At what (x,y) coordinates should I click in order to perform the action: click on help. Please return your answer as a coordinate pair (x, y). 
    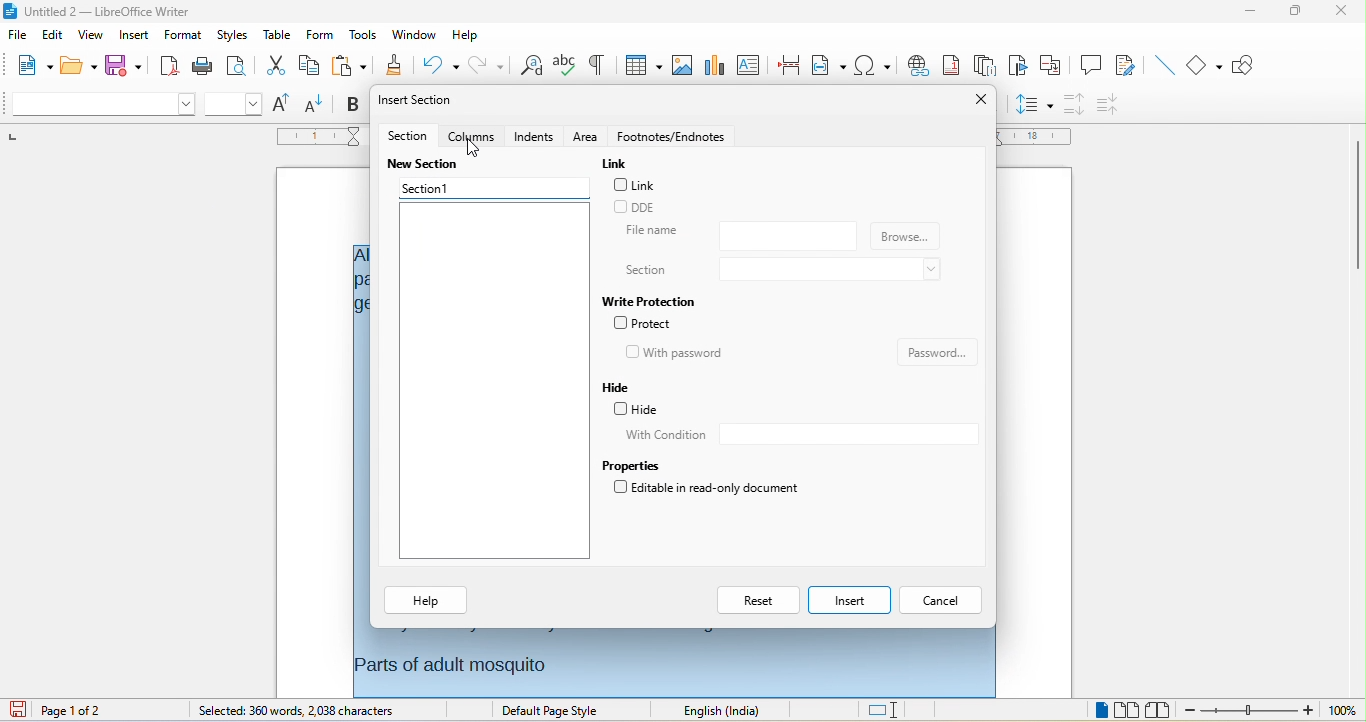
    Looking at the image, I should click on (463, 31).